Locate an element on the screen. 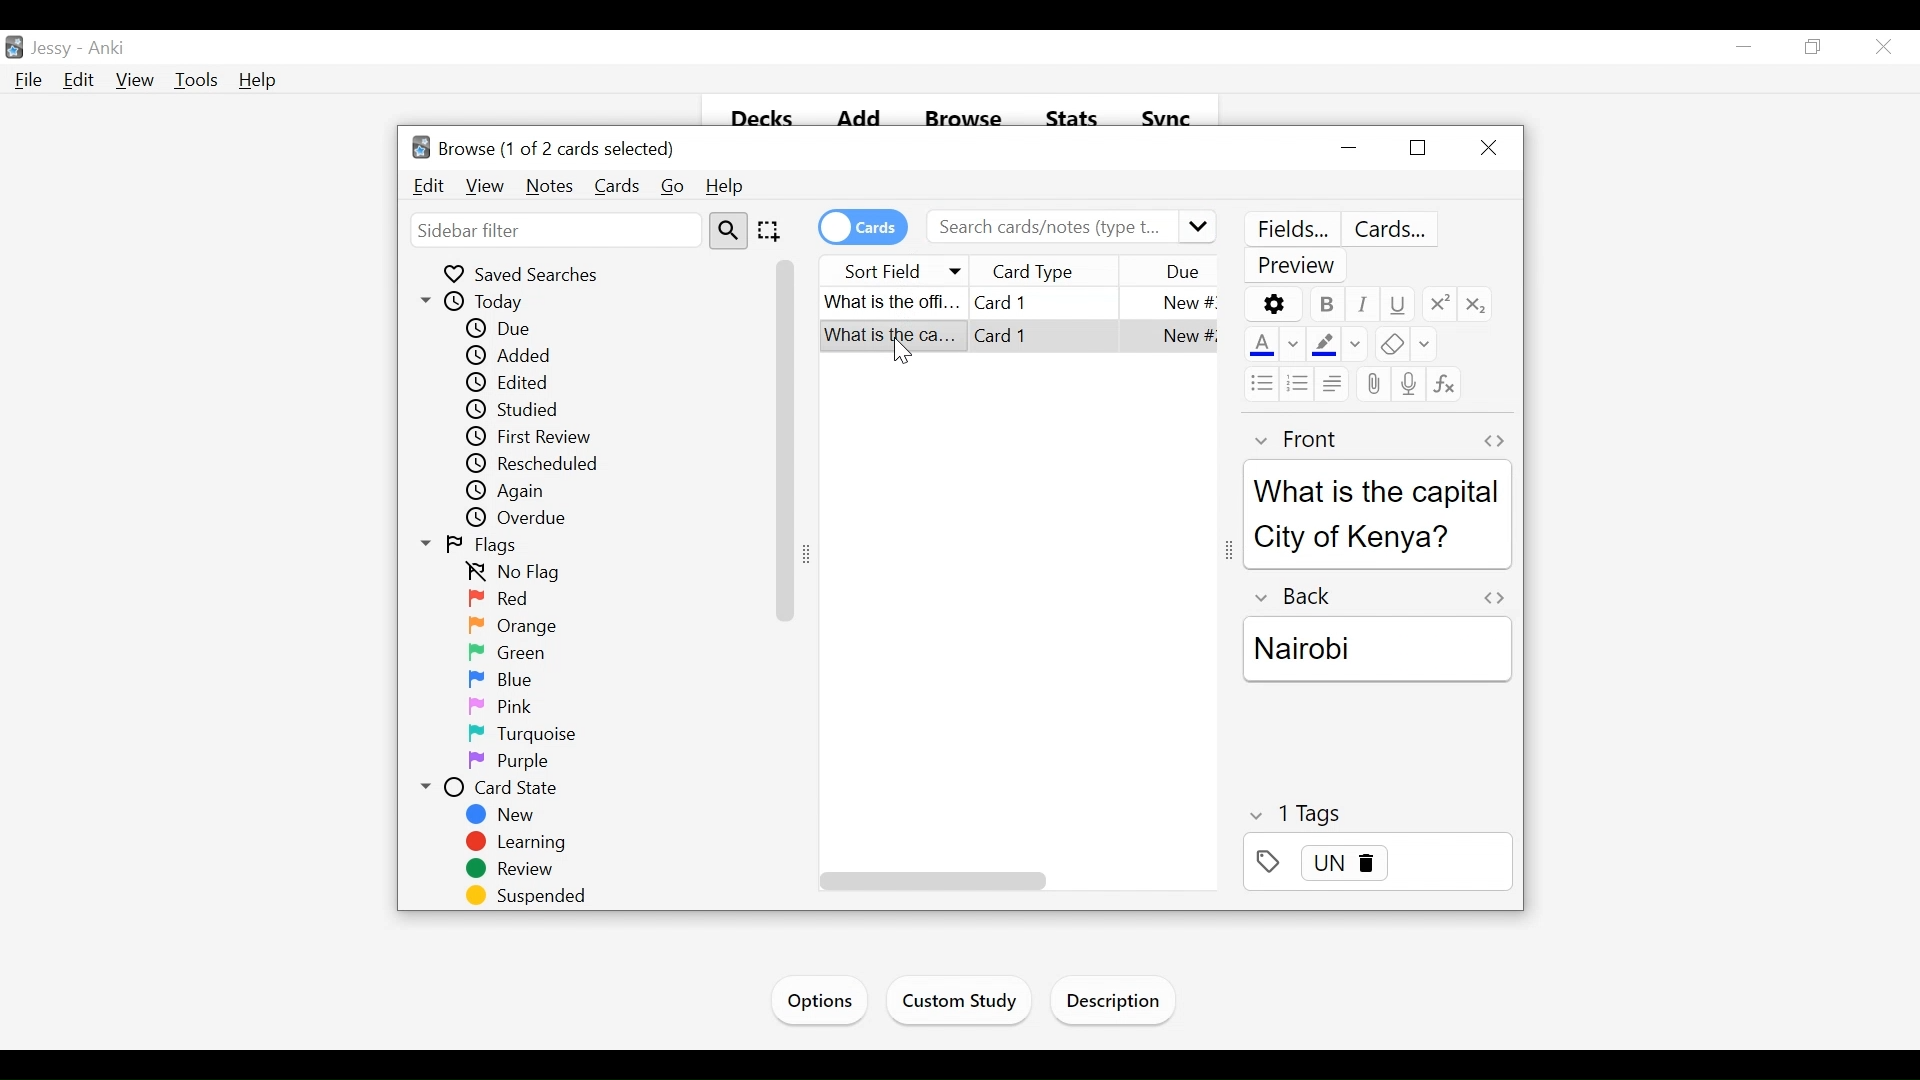 The image size is (1920, 1080). Cursor is located at coordinates (1882, 46).